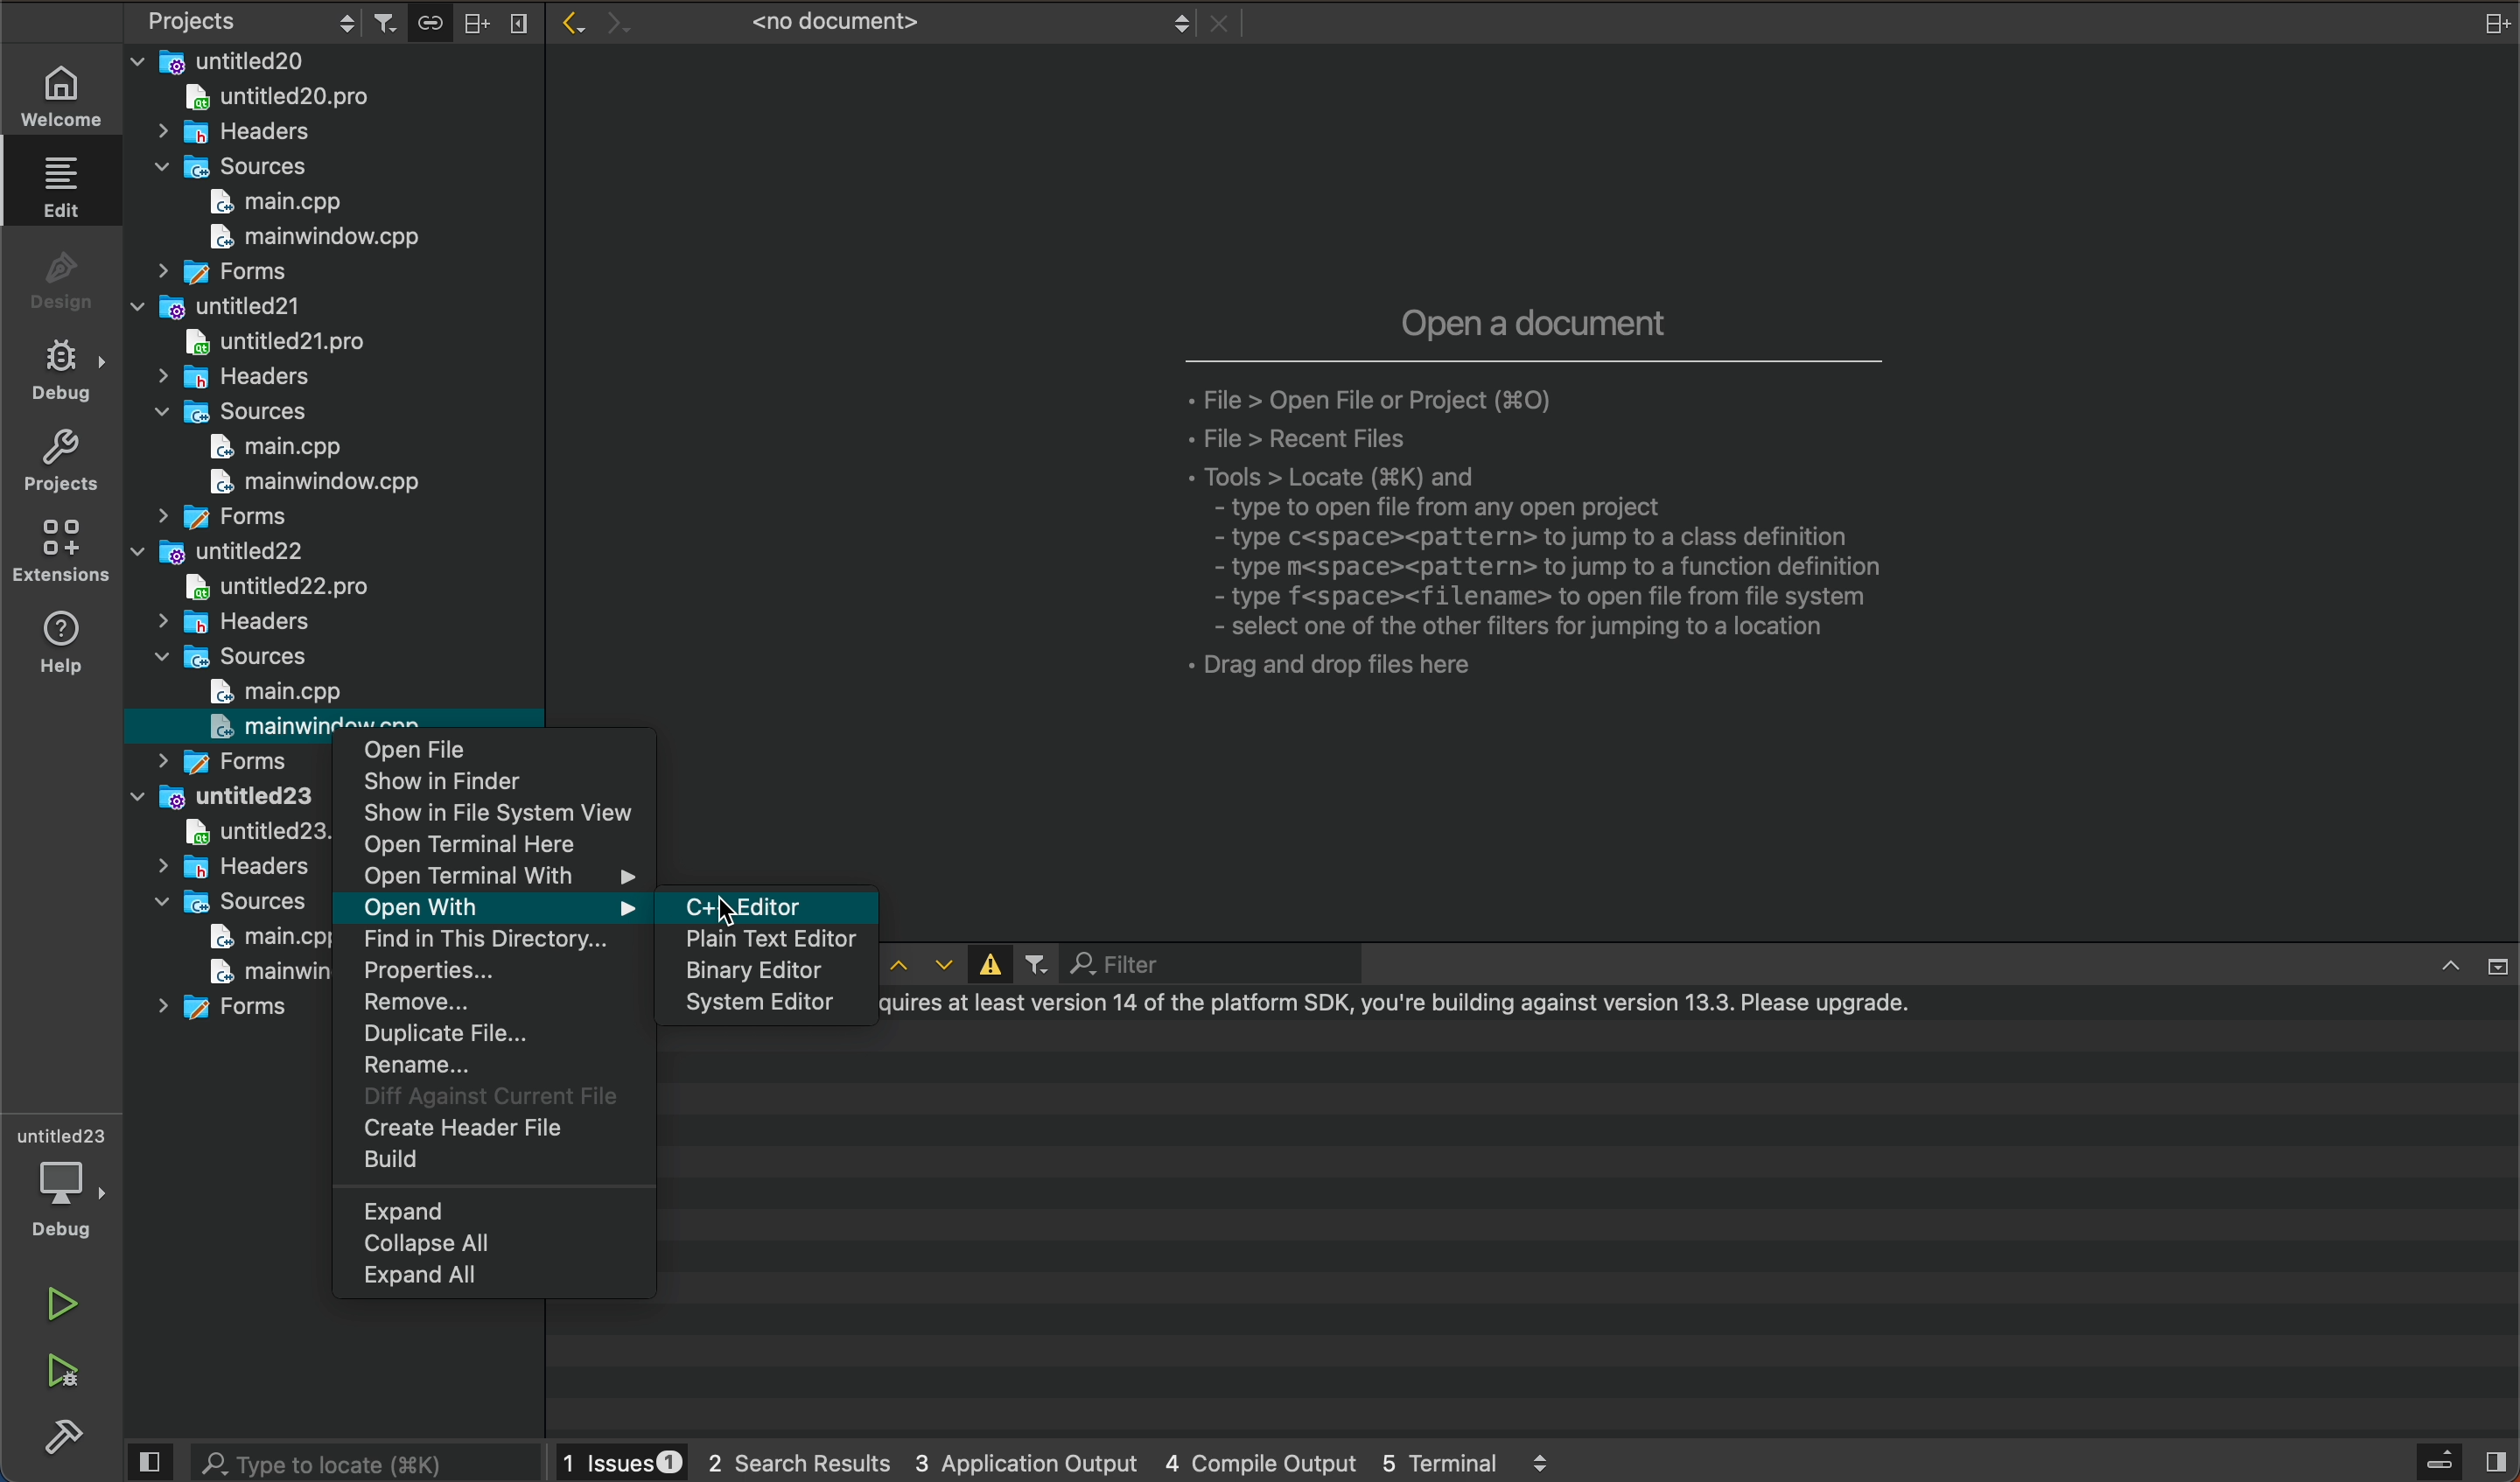  I want to click on forms, so click(218, 272).